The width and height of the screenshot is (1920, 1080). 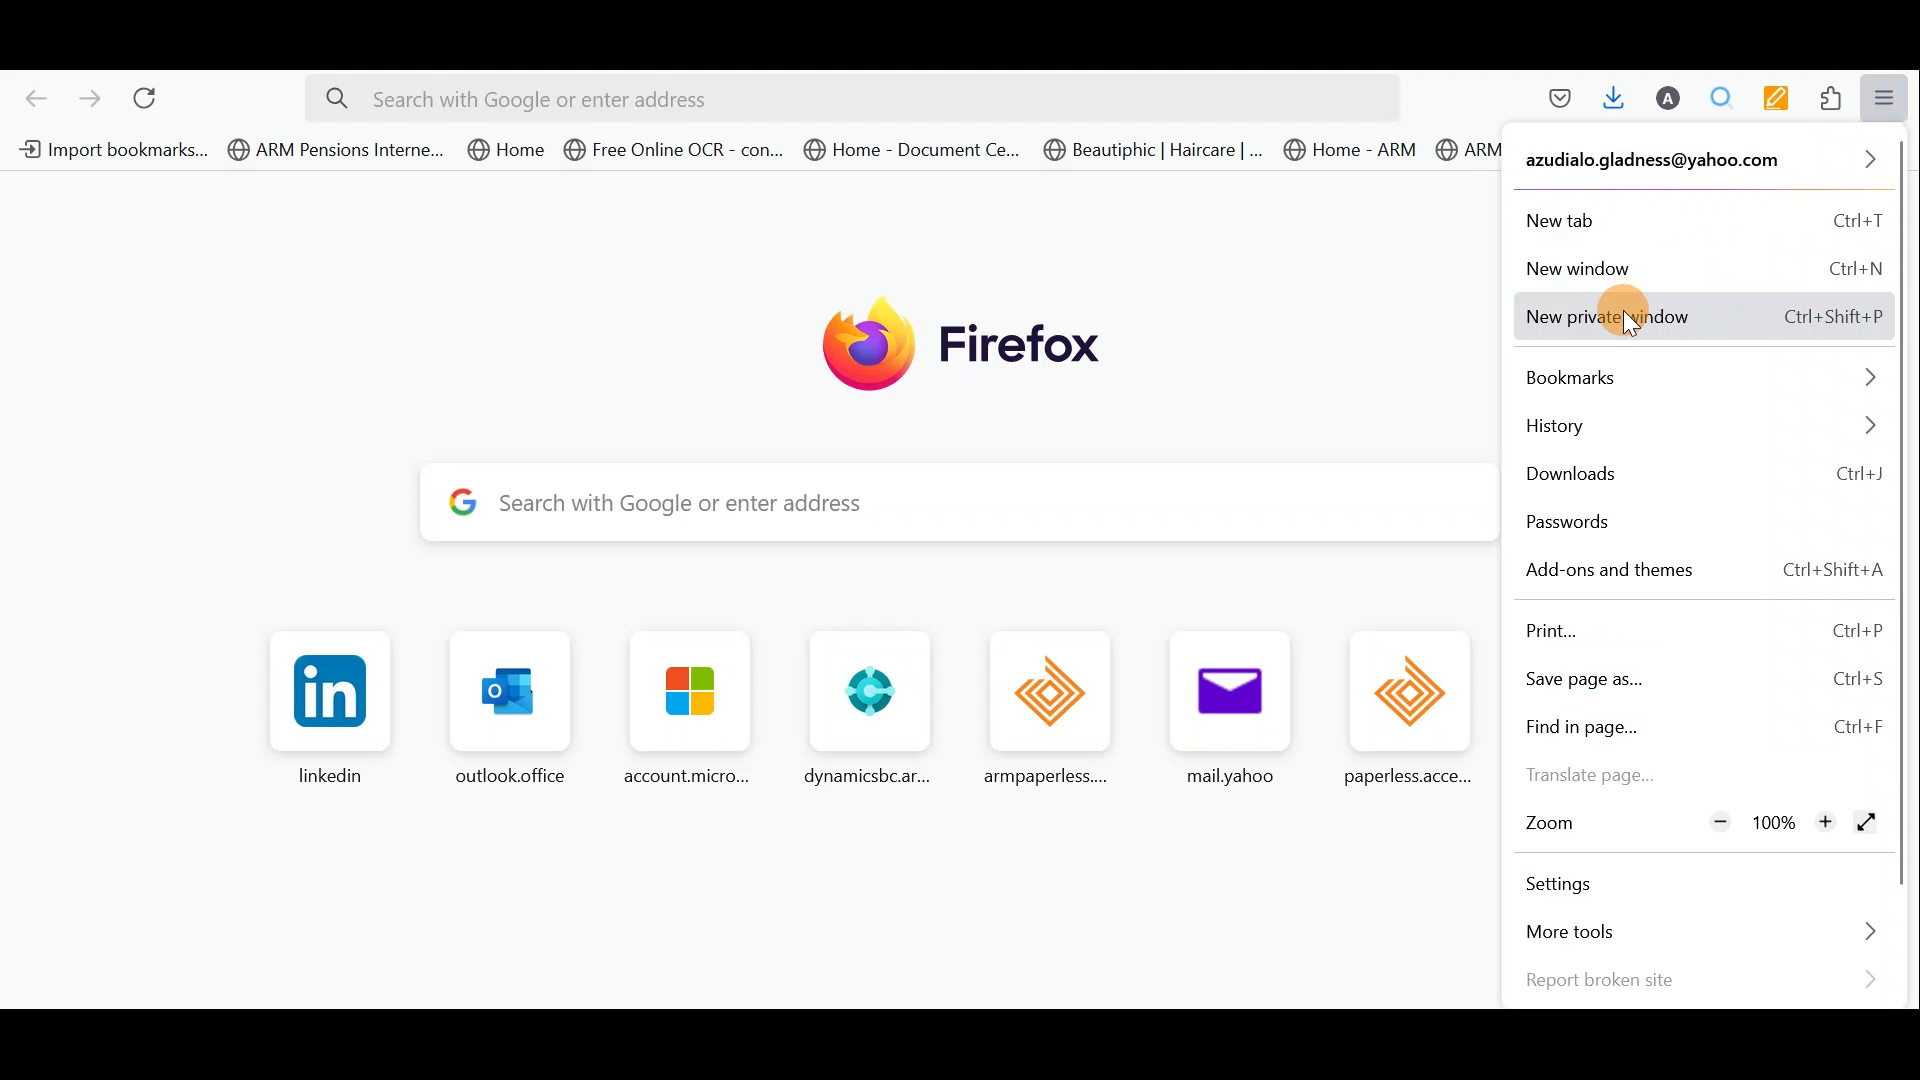 What do you see at coordinates (1891, 98) in the screenshot?
I see `Open application menu` at bounding box center [1891, 98].